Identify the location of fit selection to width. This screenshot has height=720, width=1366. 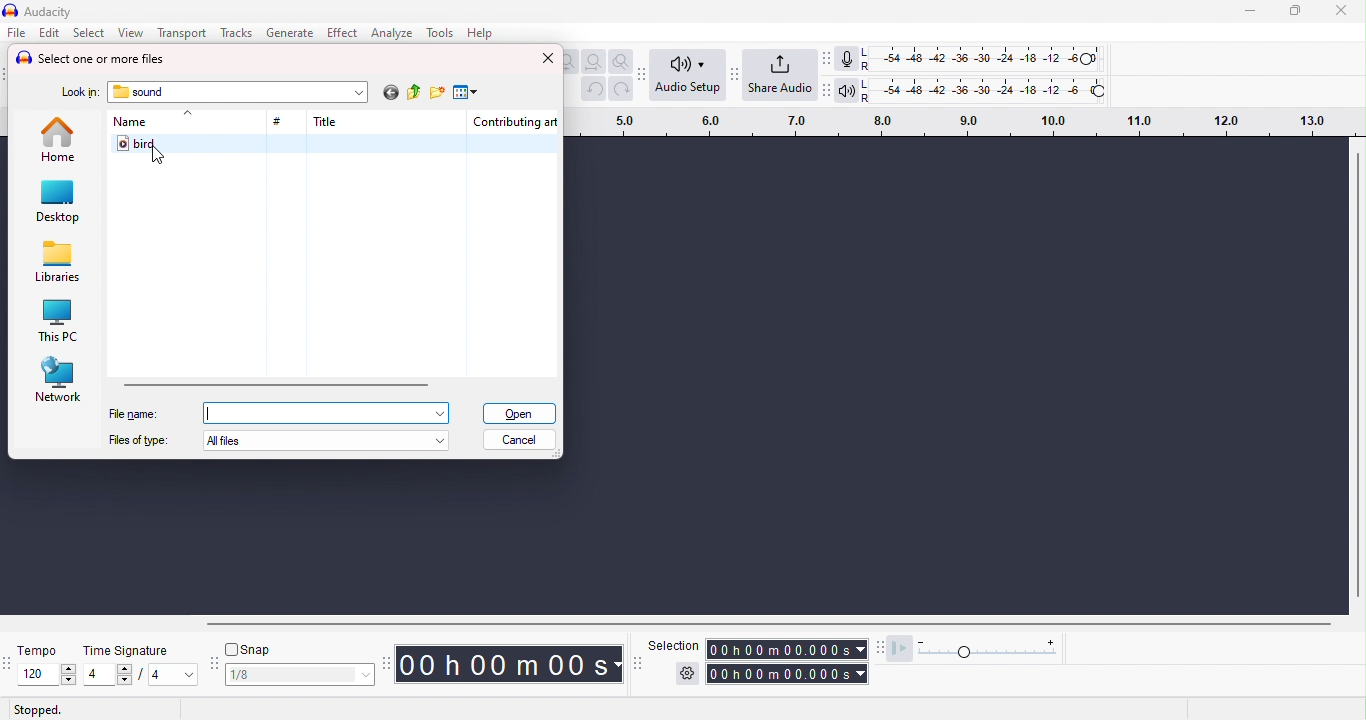
(570, 62).